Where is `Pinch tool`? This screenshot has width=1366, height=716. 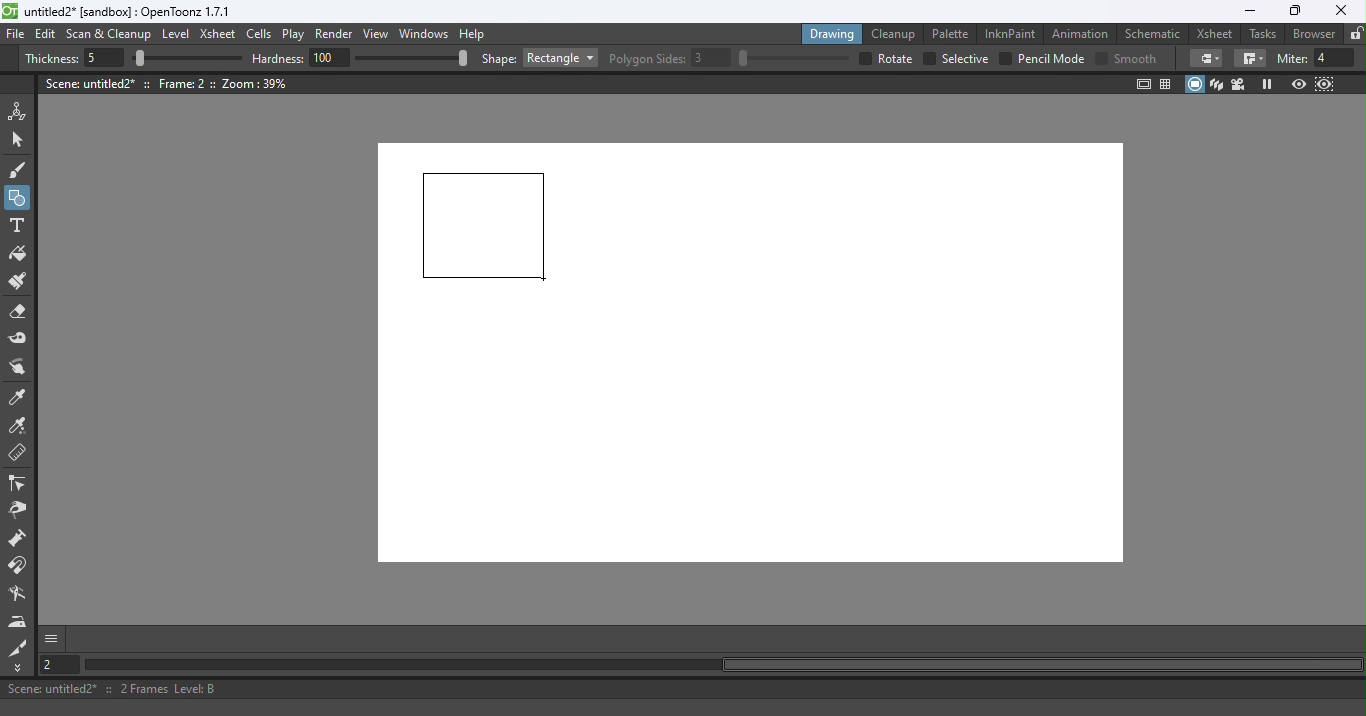
Pinch tool is located at coordinates (17, 513).